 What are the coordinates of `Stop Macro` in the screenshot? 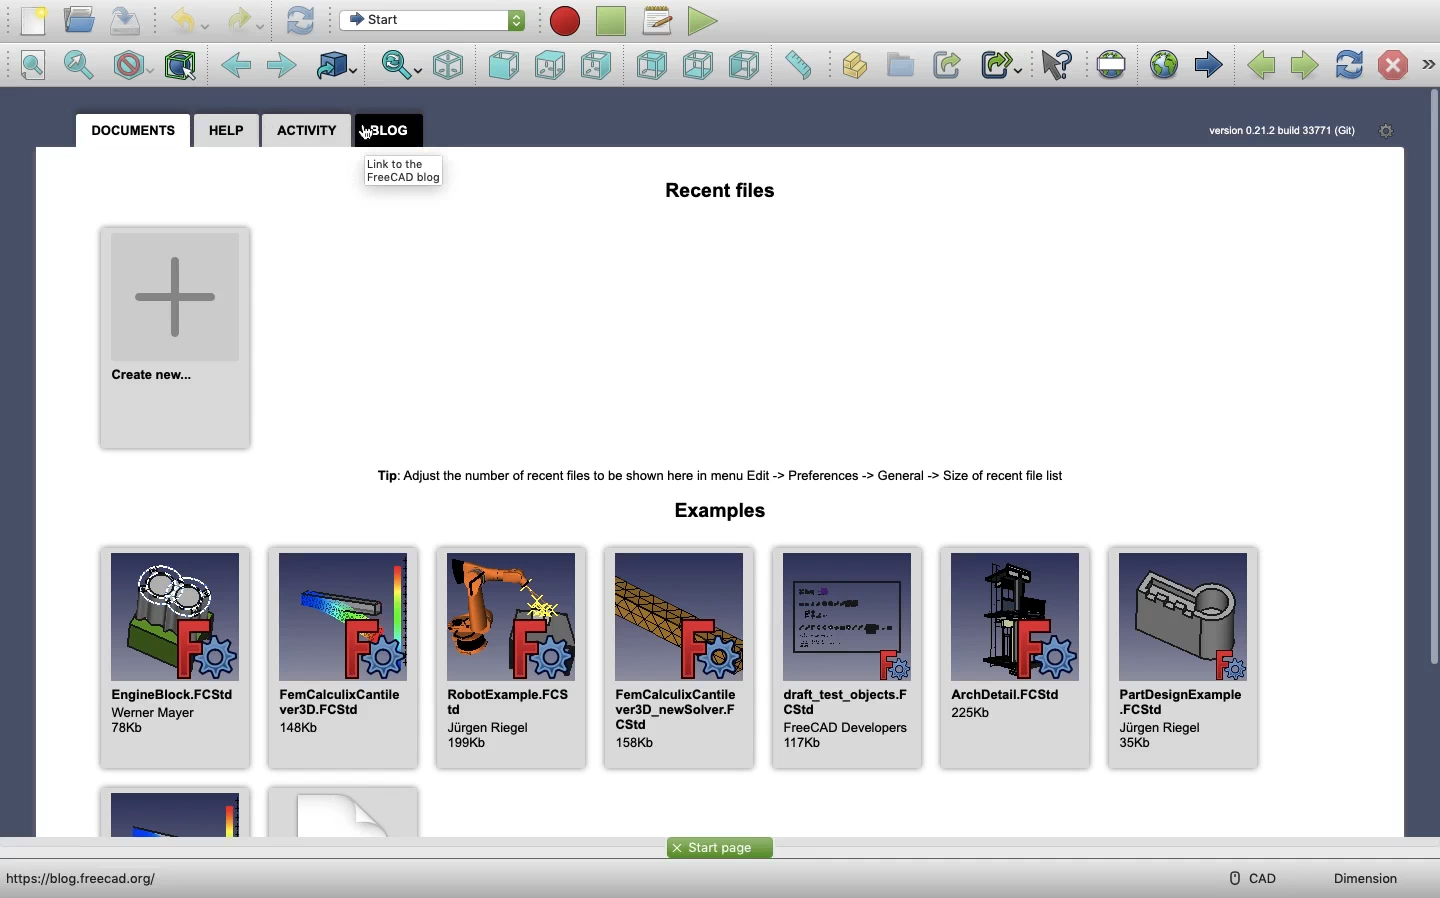 It's located at (611, 21).